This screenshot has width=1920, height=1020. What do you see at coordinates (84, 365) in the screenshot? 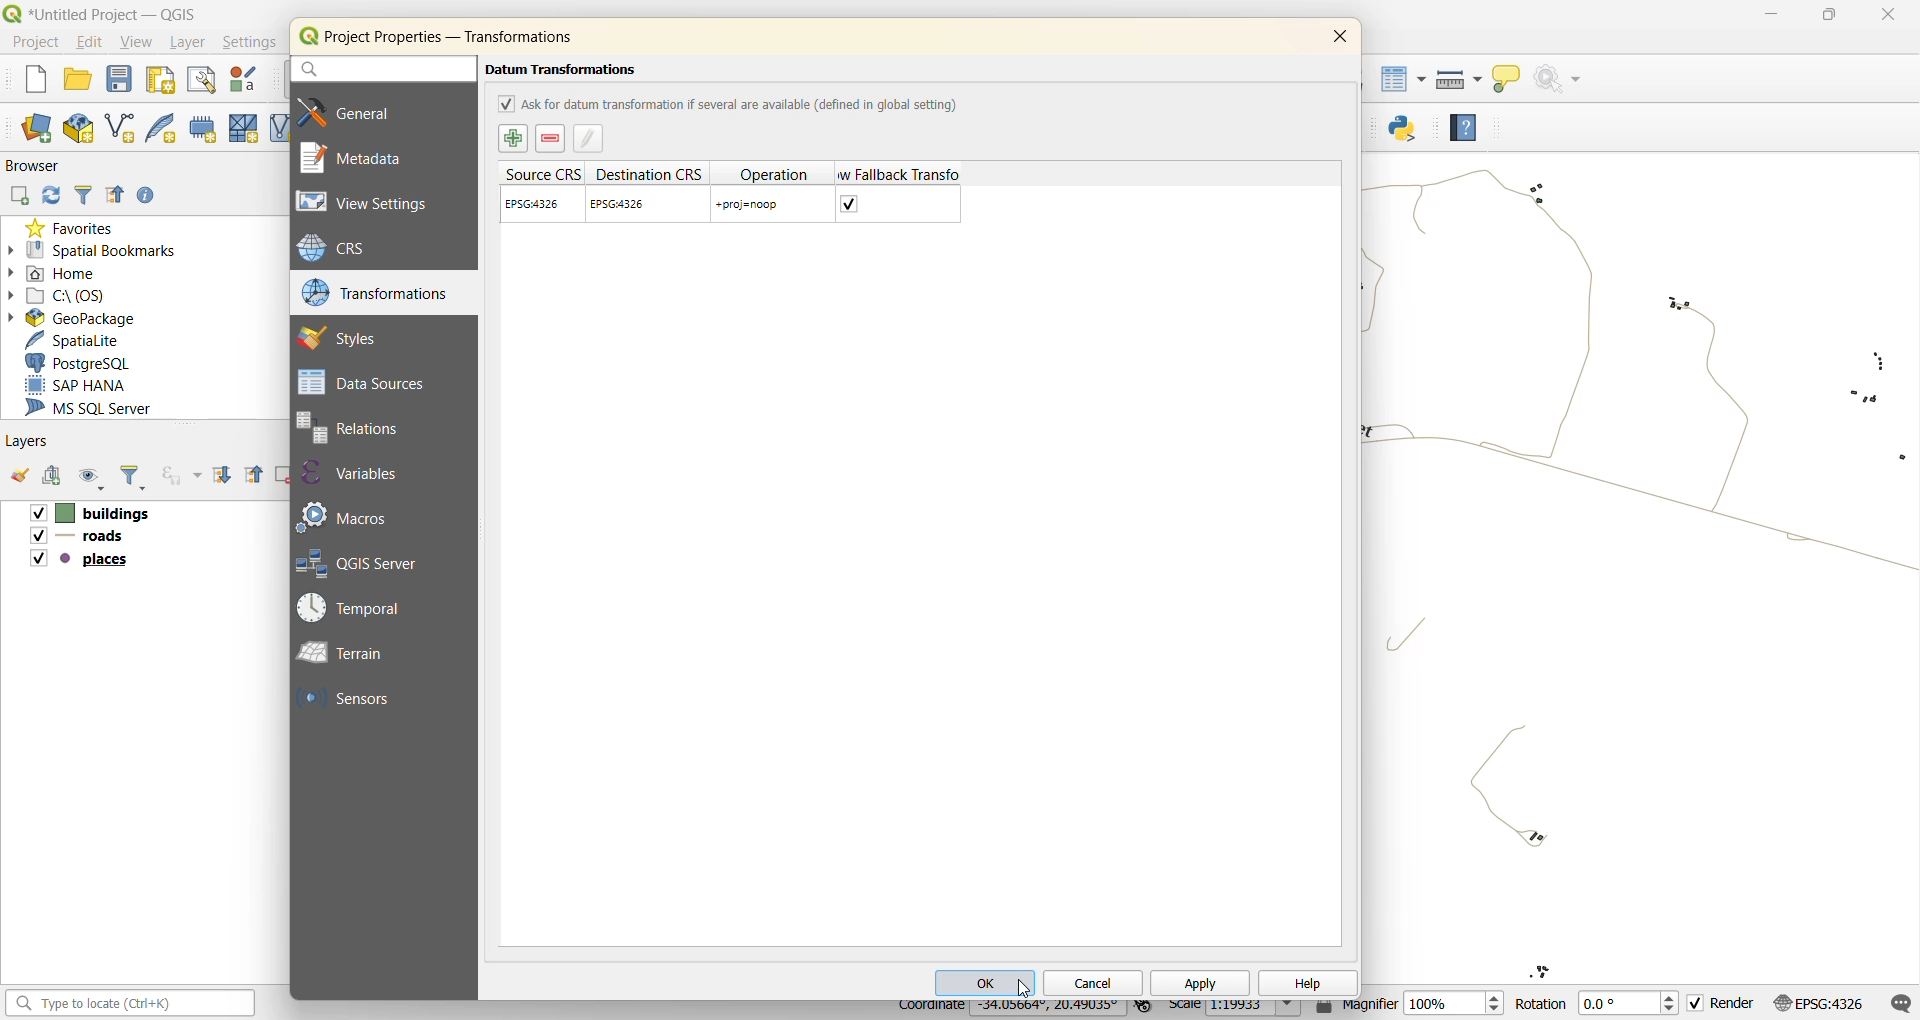
I see `postgresql` at bounding box center [84, 365].